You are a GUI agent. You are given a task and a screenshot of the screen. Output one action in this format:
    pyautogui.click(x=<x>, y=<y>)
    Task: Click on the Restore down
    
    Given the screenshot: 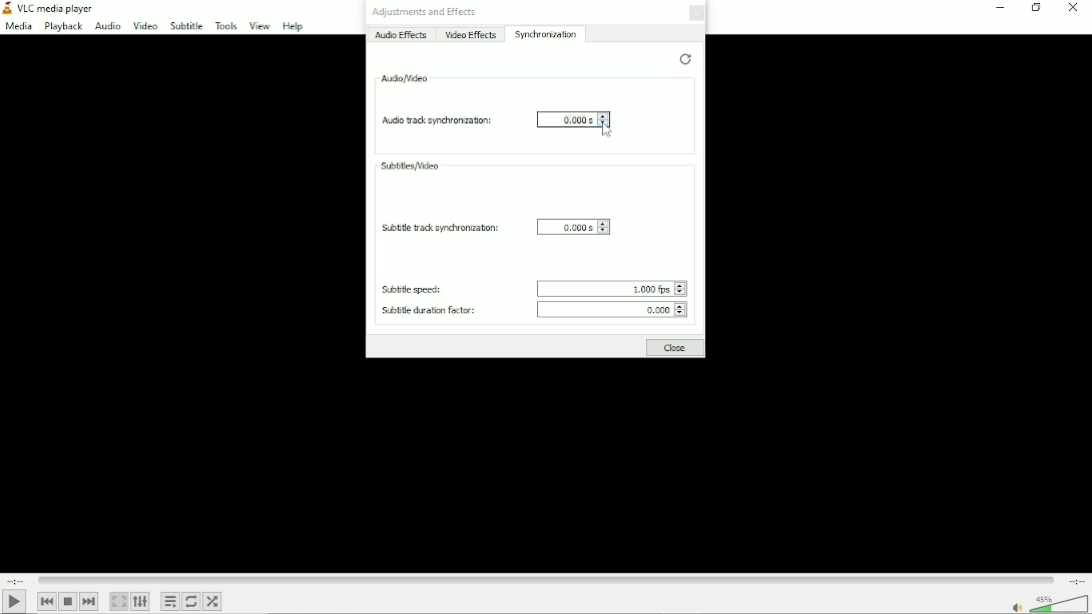 What is the action you would take?
    pyautogui.click(x=1036, y=10)
    